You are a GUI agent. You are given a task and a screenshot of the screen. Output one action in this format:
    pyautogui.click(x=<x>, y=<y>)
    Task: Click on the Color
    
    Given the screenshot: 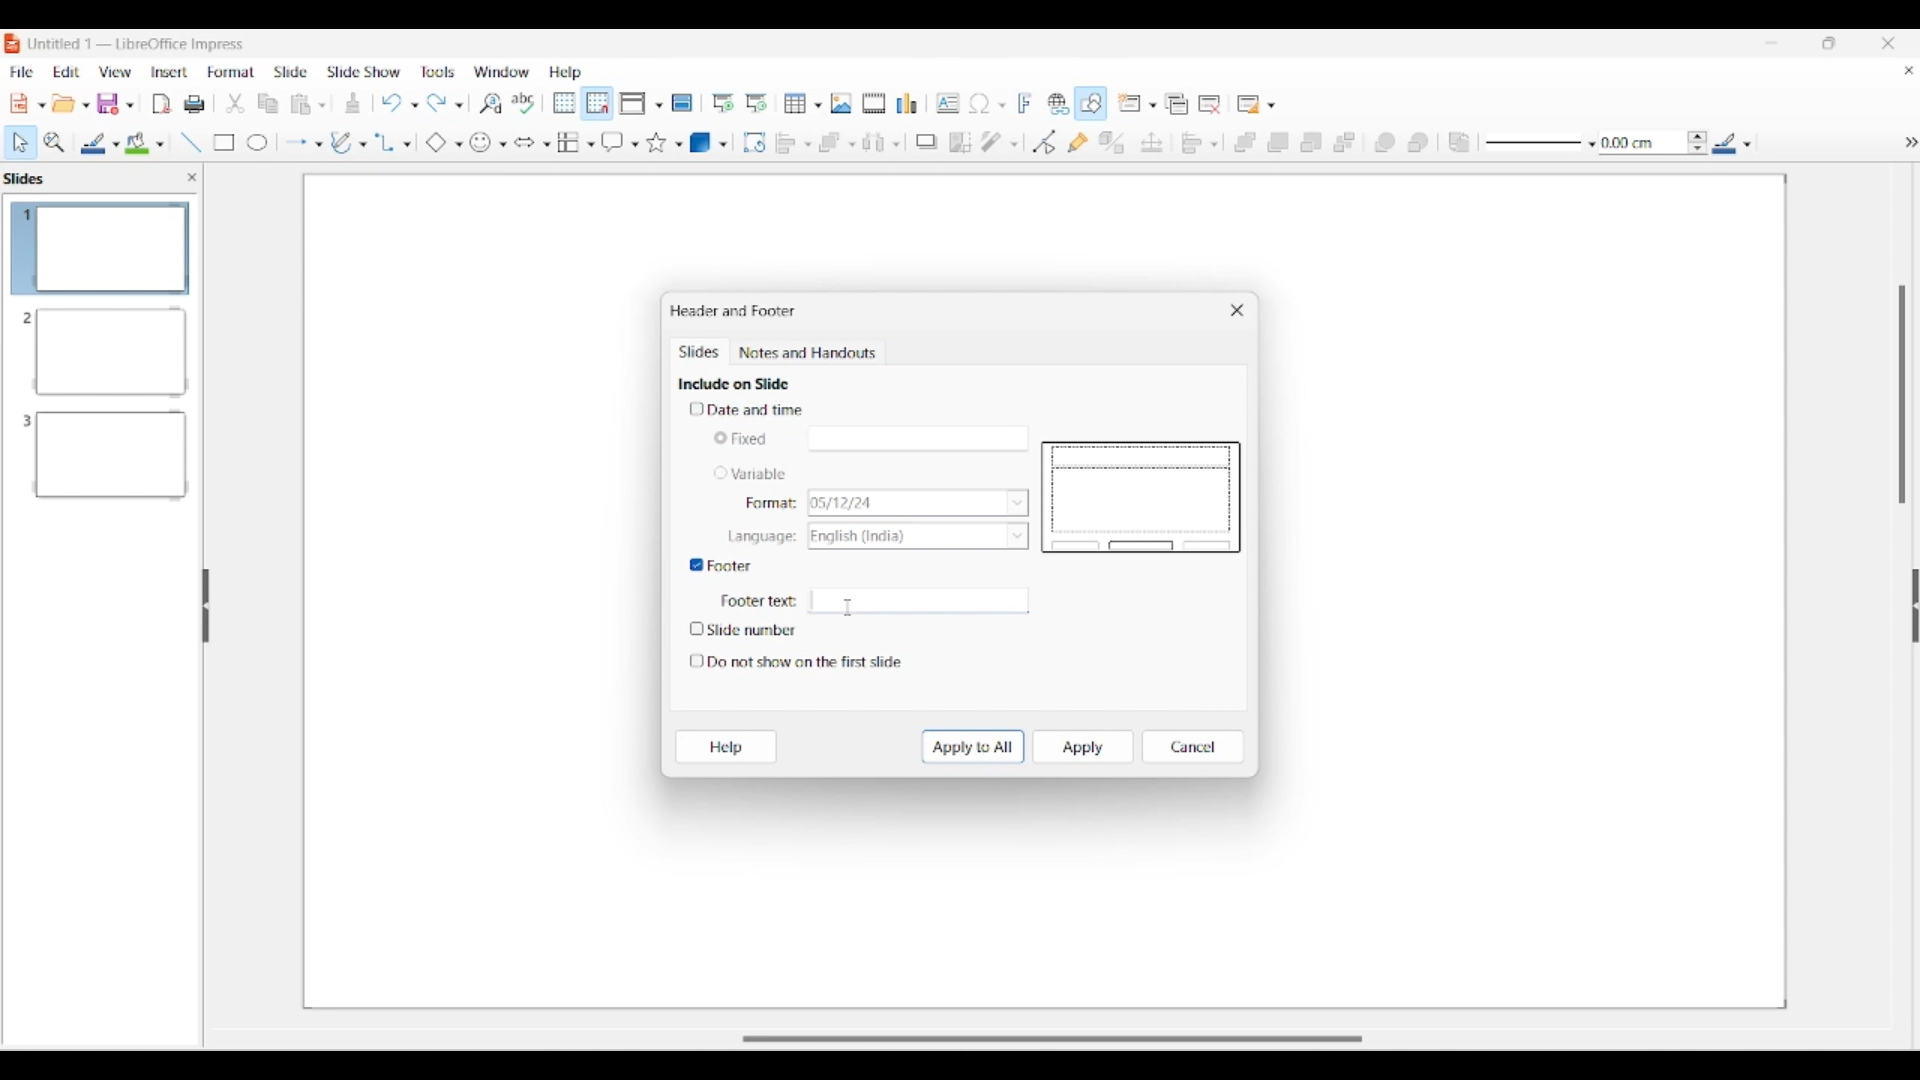 What is the action you would take?
    pyautogui.click(x=142, y=140)
    